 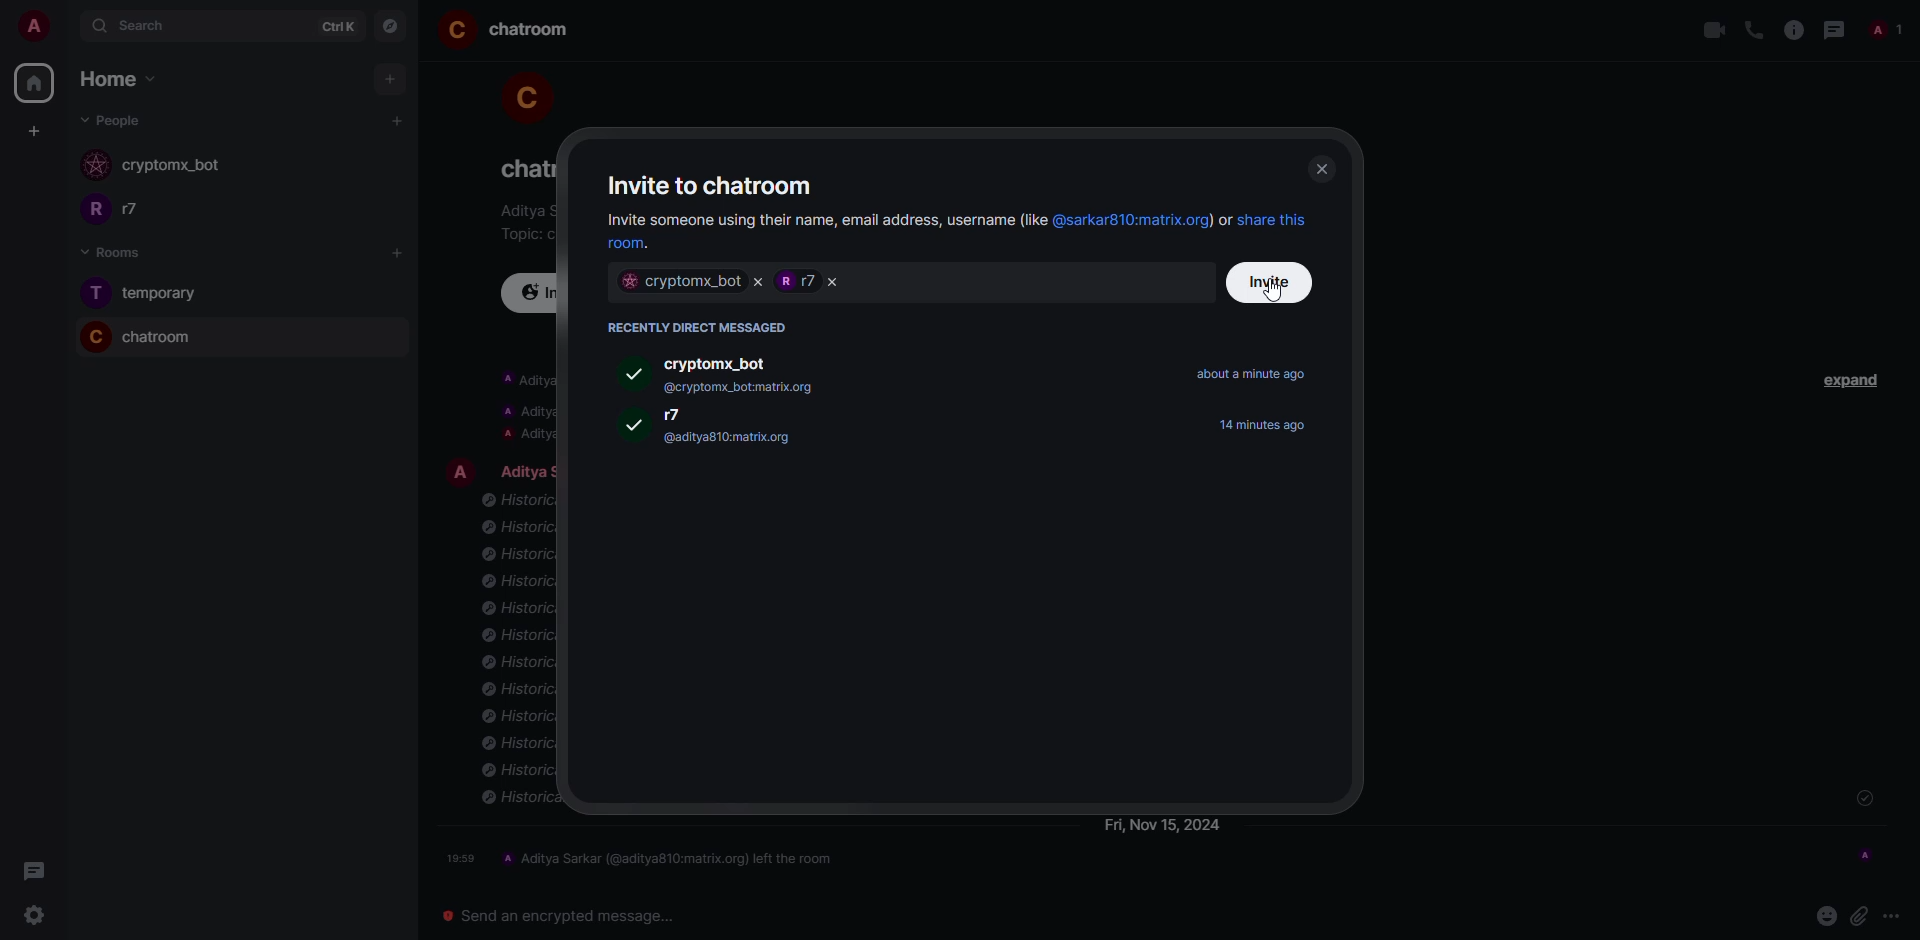 I want to click on threads, so click(x=30, y=871).